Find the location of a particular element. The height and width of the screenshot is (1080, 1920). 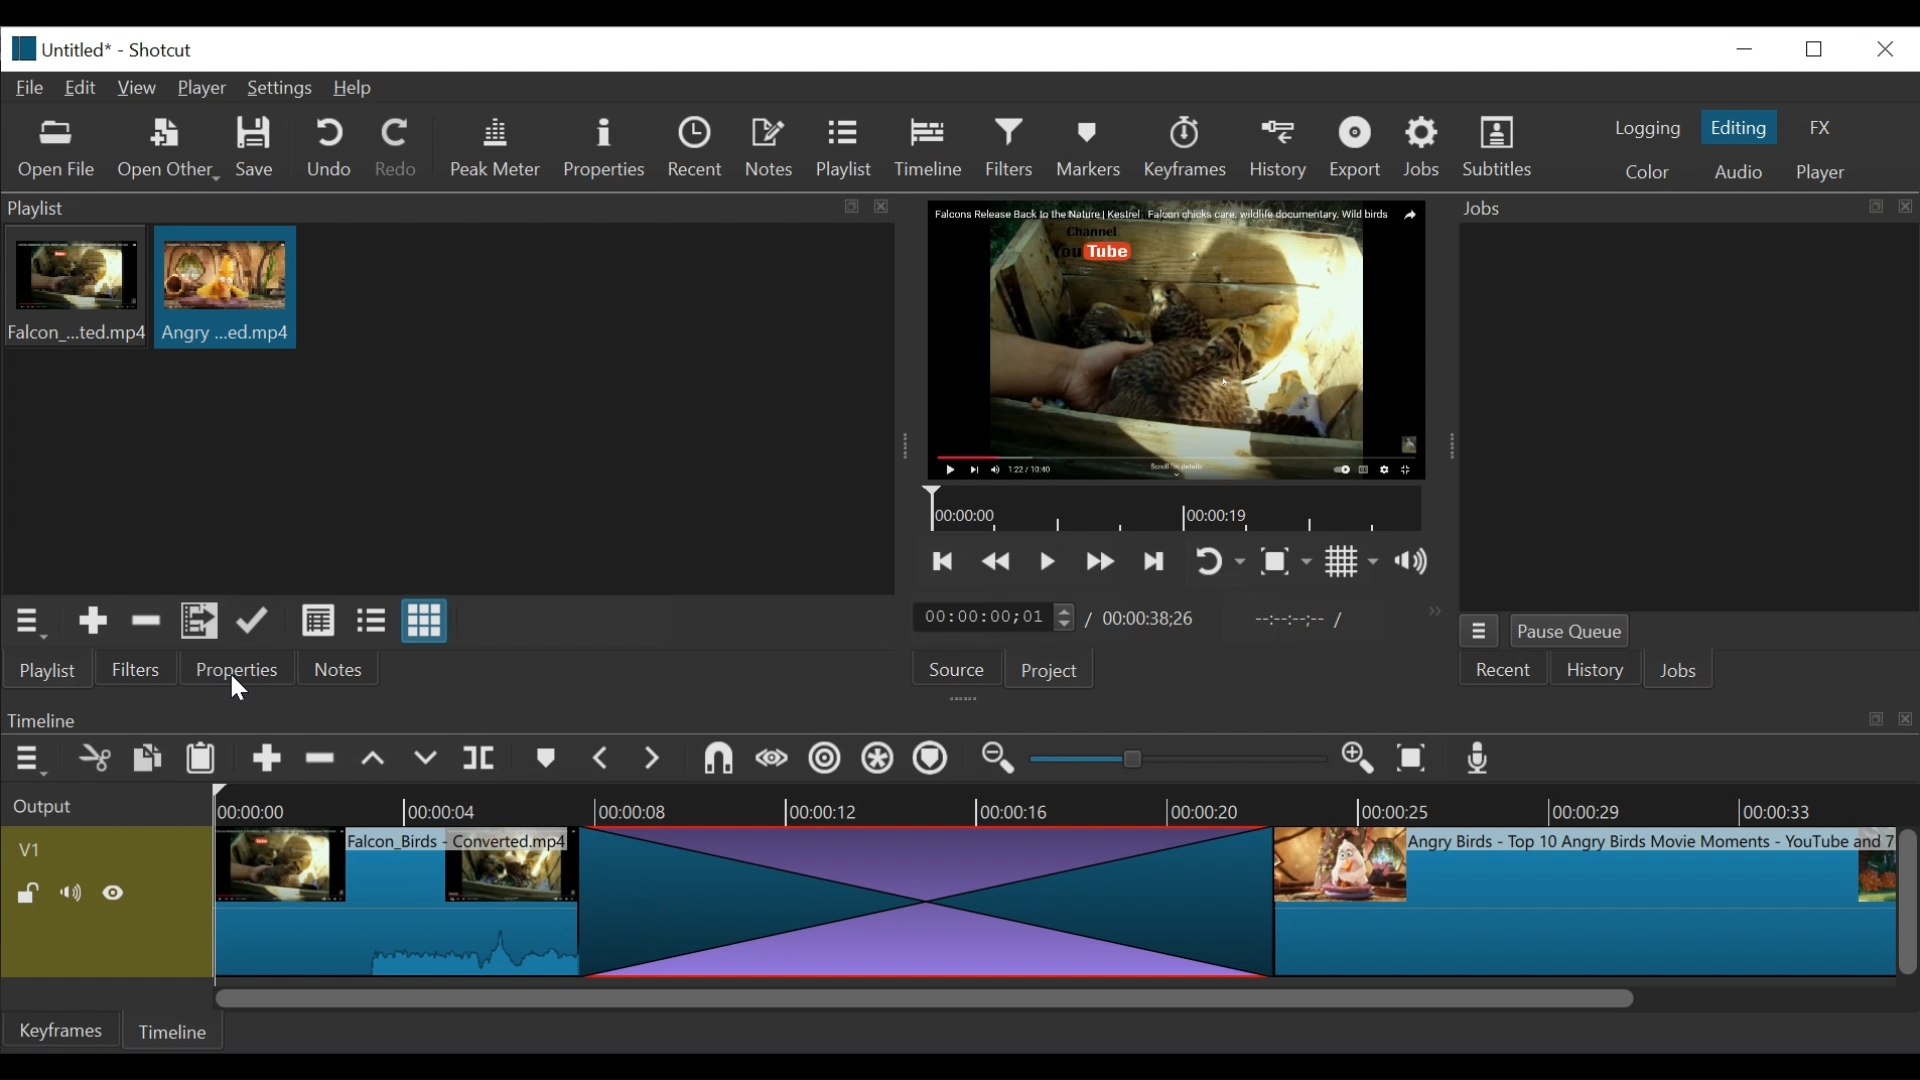

next marker is located at coordinates (656, 760).